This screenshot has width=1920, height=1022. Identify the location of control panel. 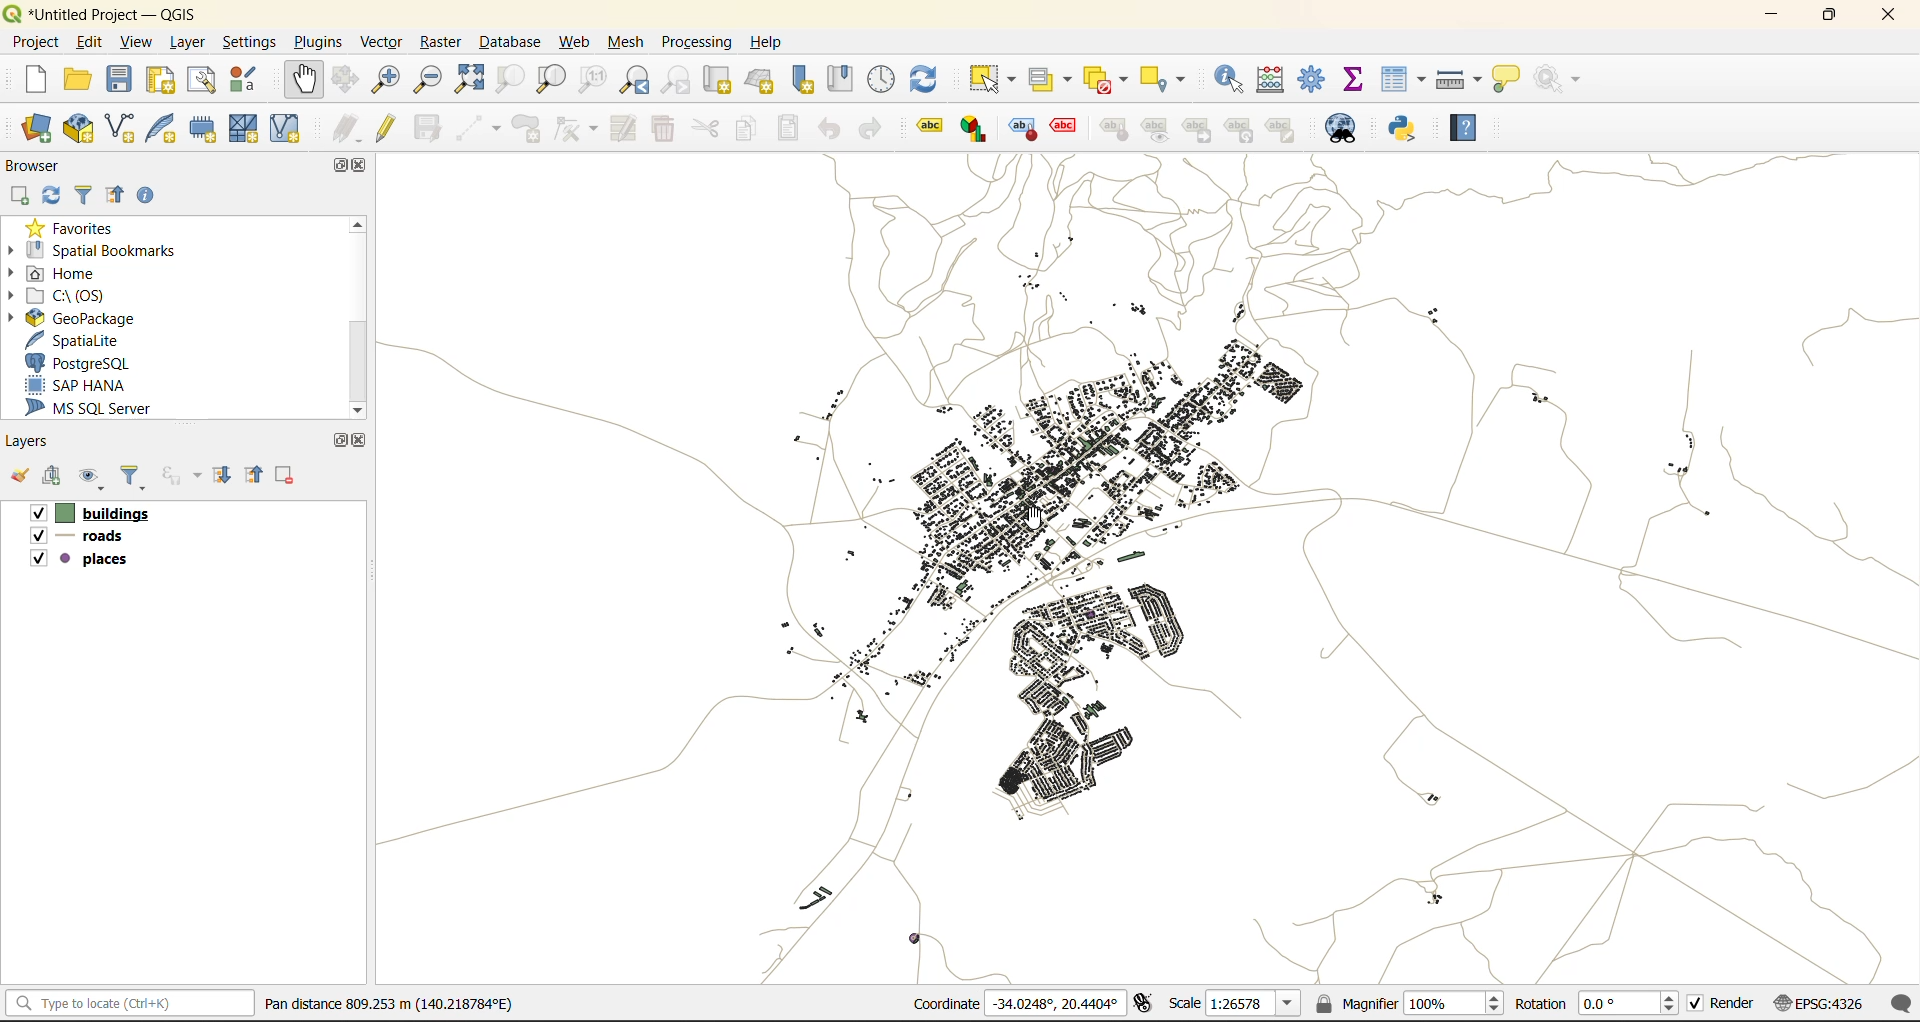
(880, 83).